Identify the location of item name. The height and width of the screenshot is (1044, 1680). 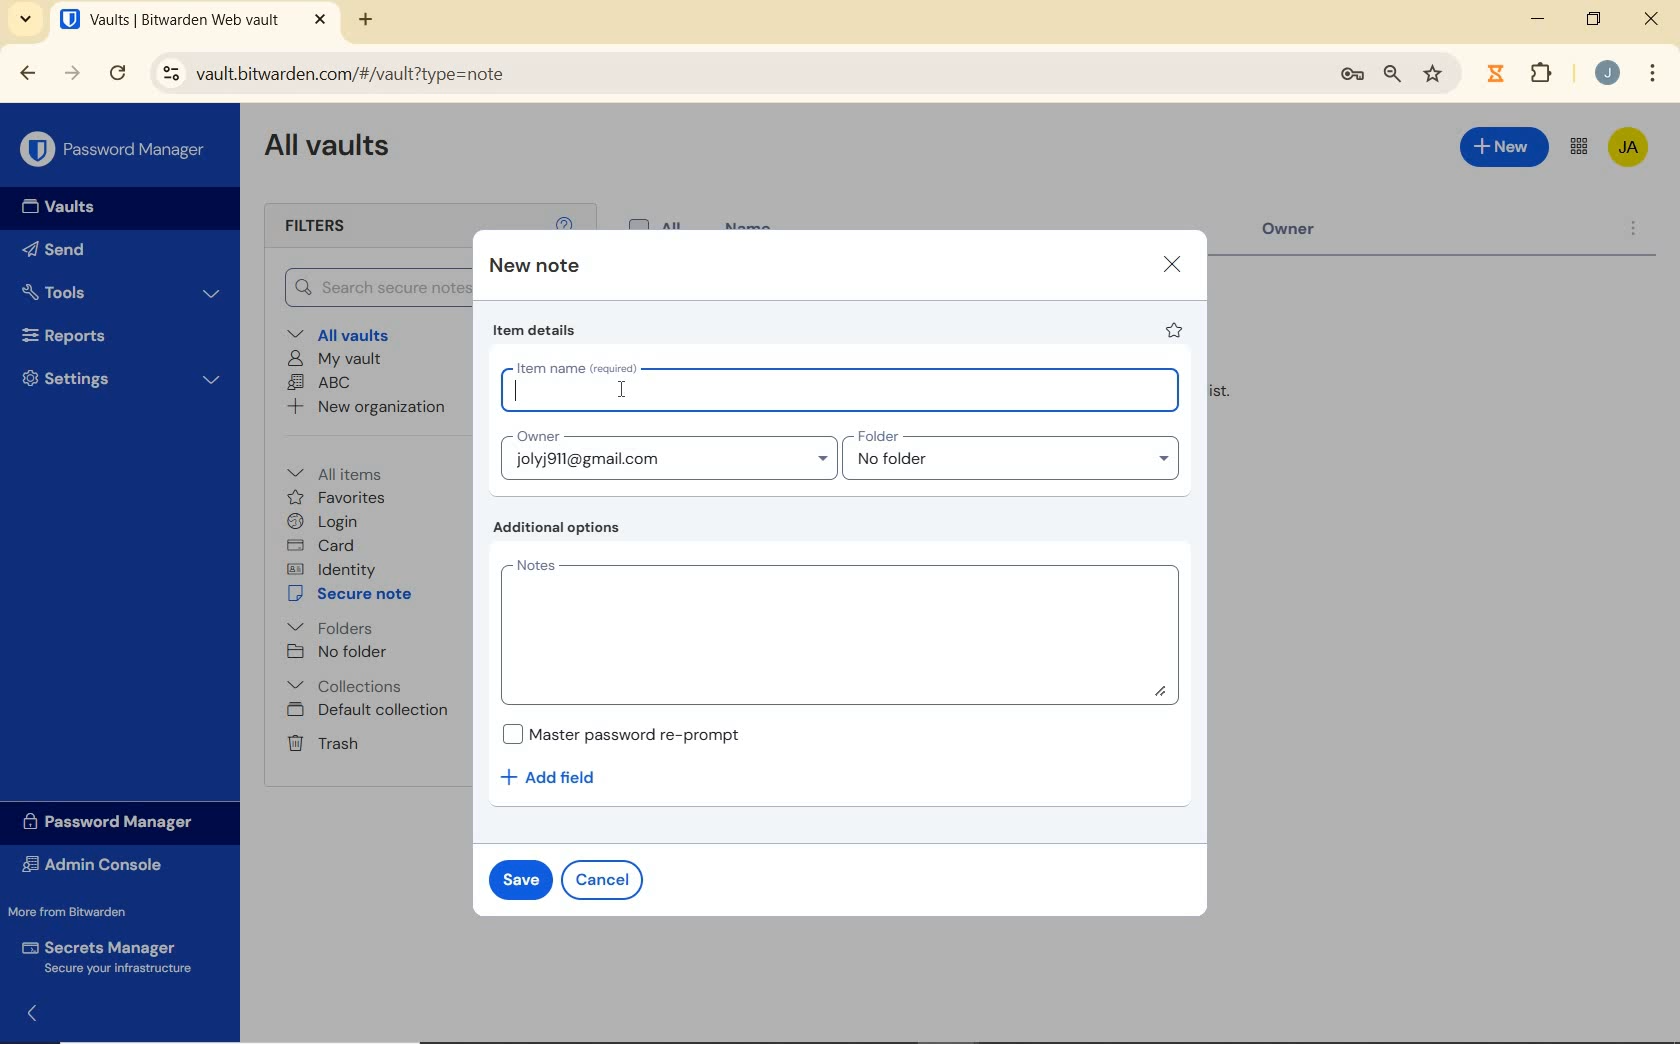
(842, 389).